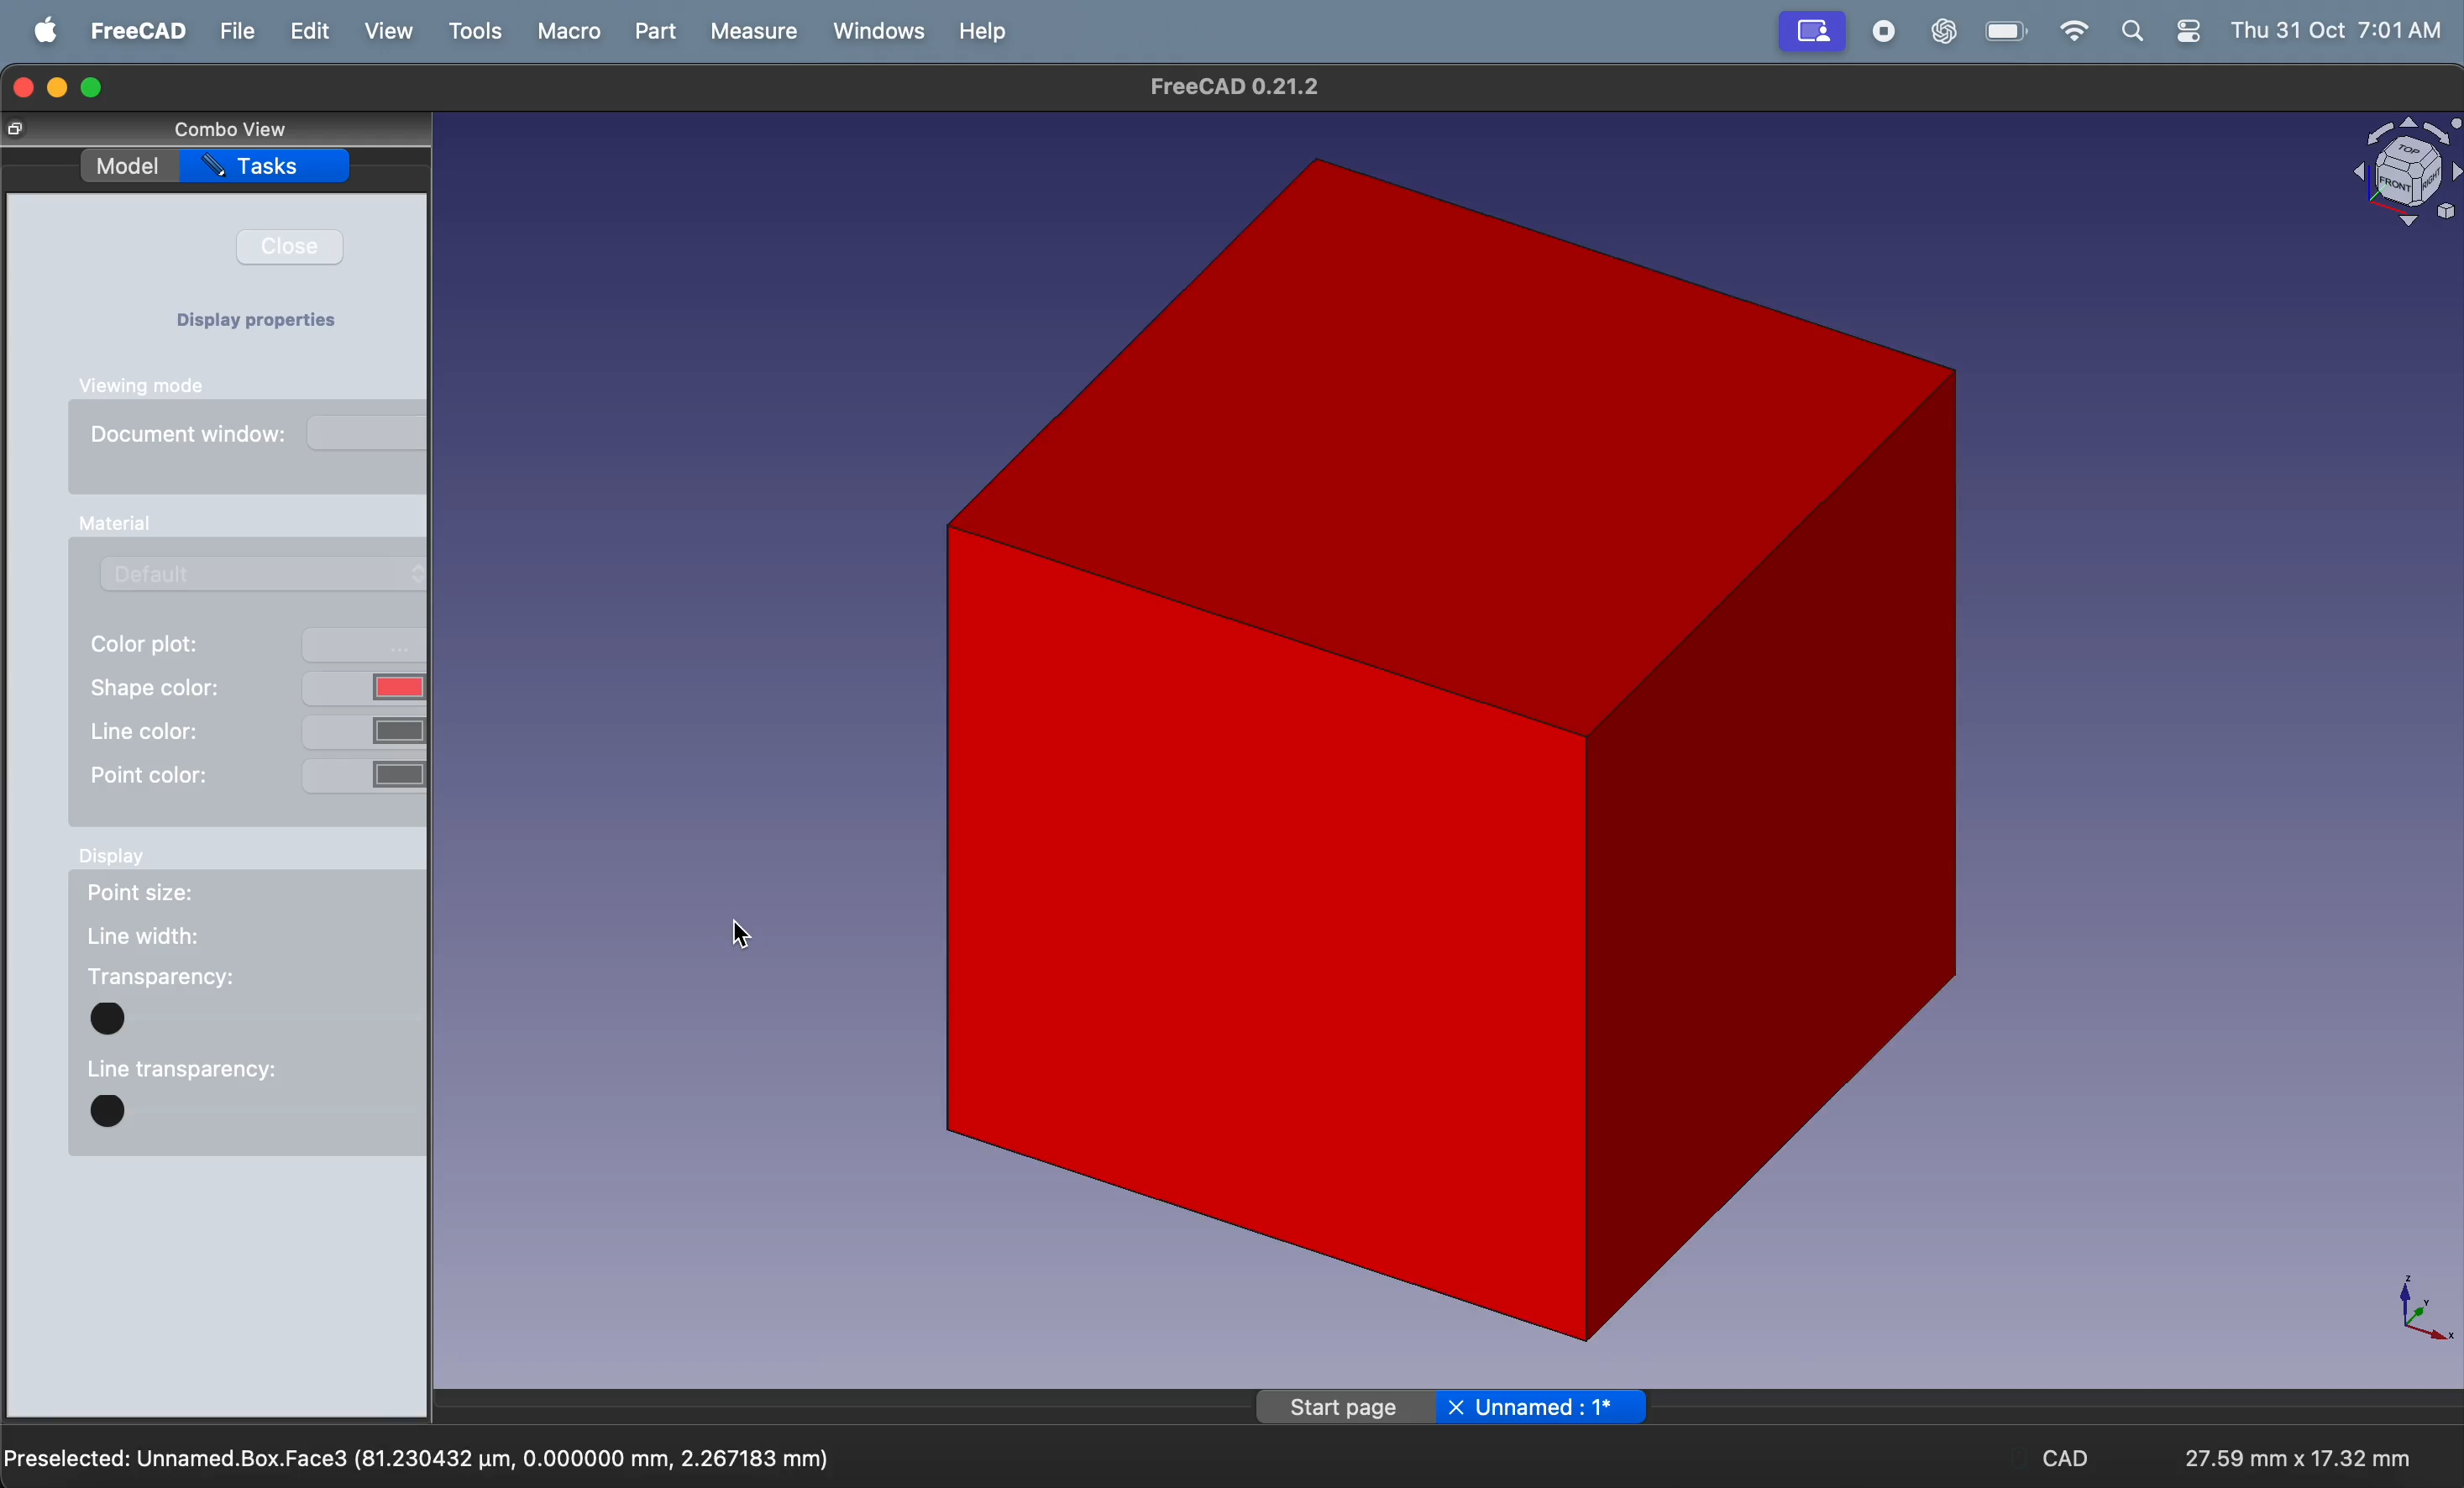 Image resolution: width=2464 pixels, height=1488 pixels. Describe the element at coordinates (310, 33) in the screenshot. I see `edit` at that location.